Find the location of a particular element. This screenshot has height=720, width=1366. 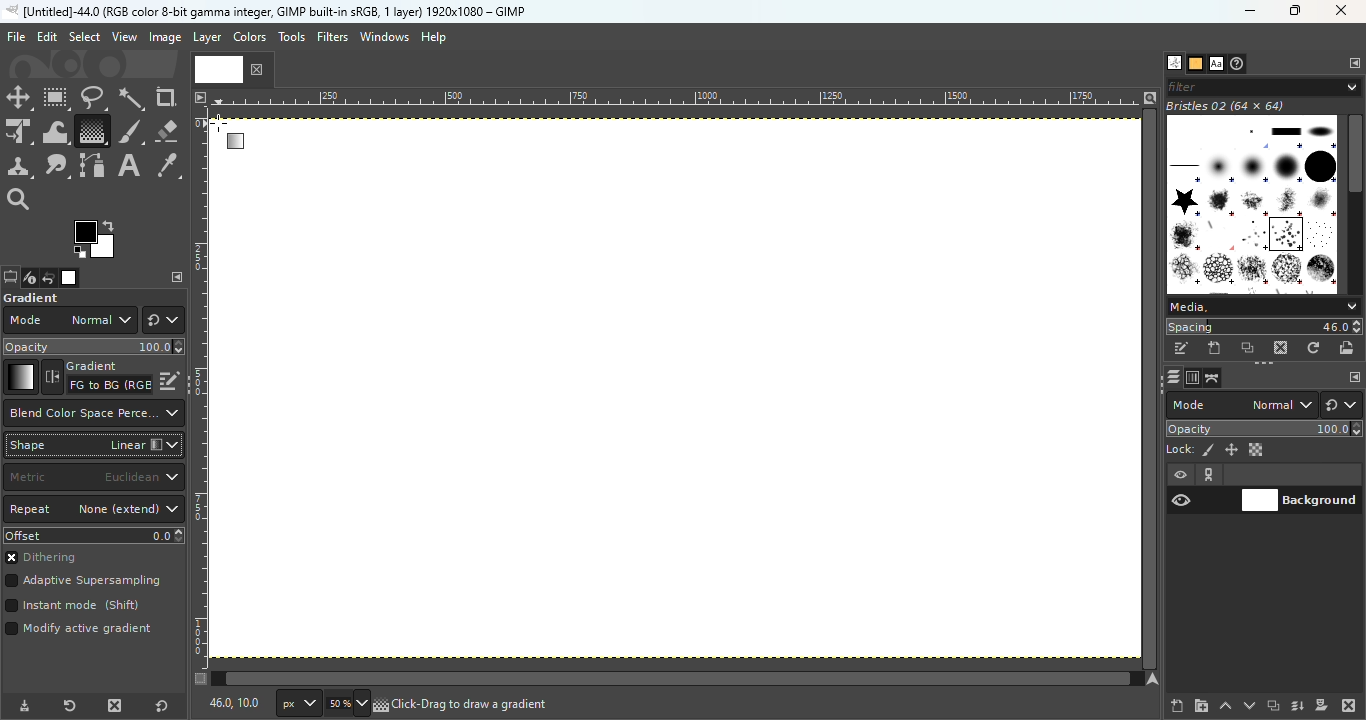

Merge this layer with the first visible layer below it is located at coordinates (1298, 706).